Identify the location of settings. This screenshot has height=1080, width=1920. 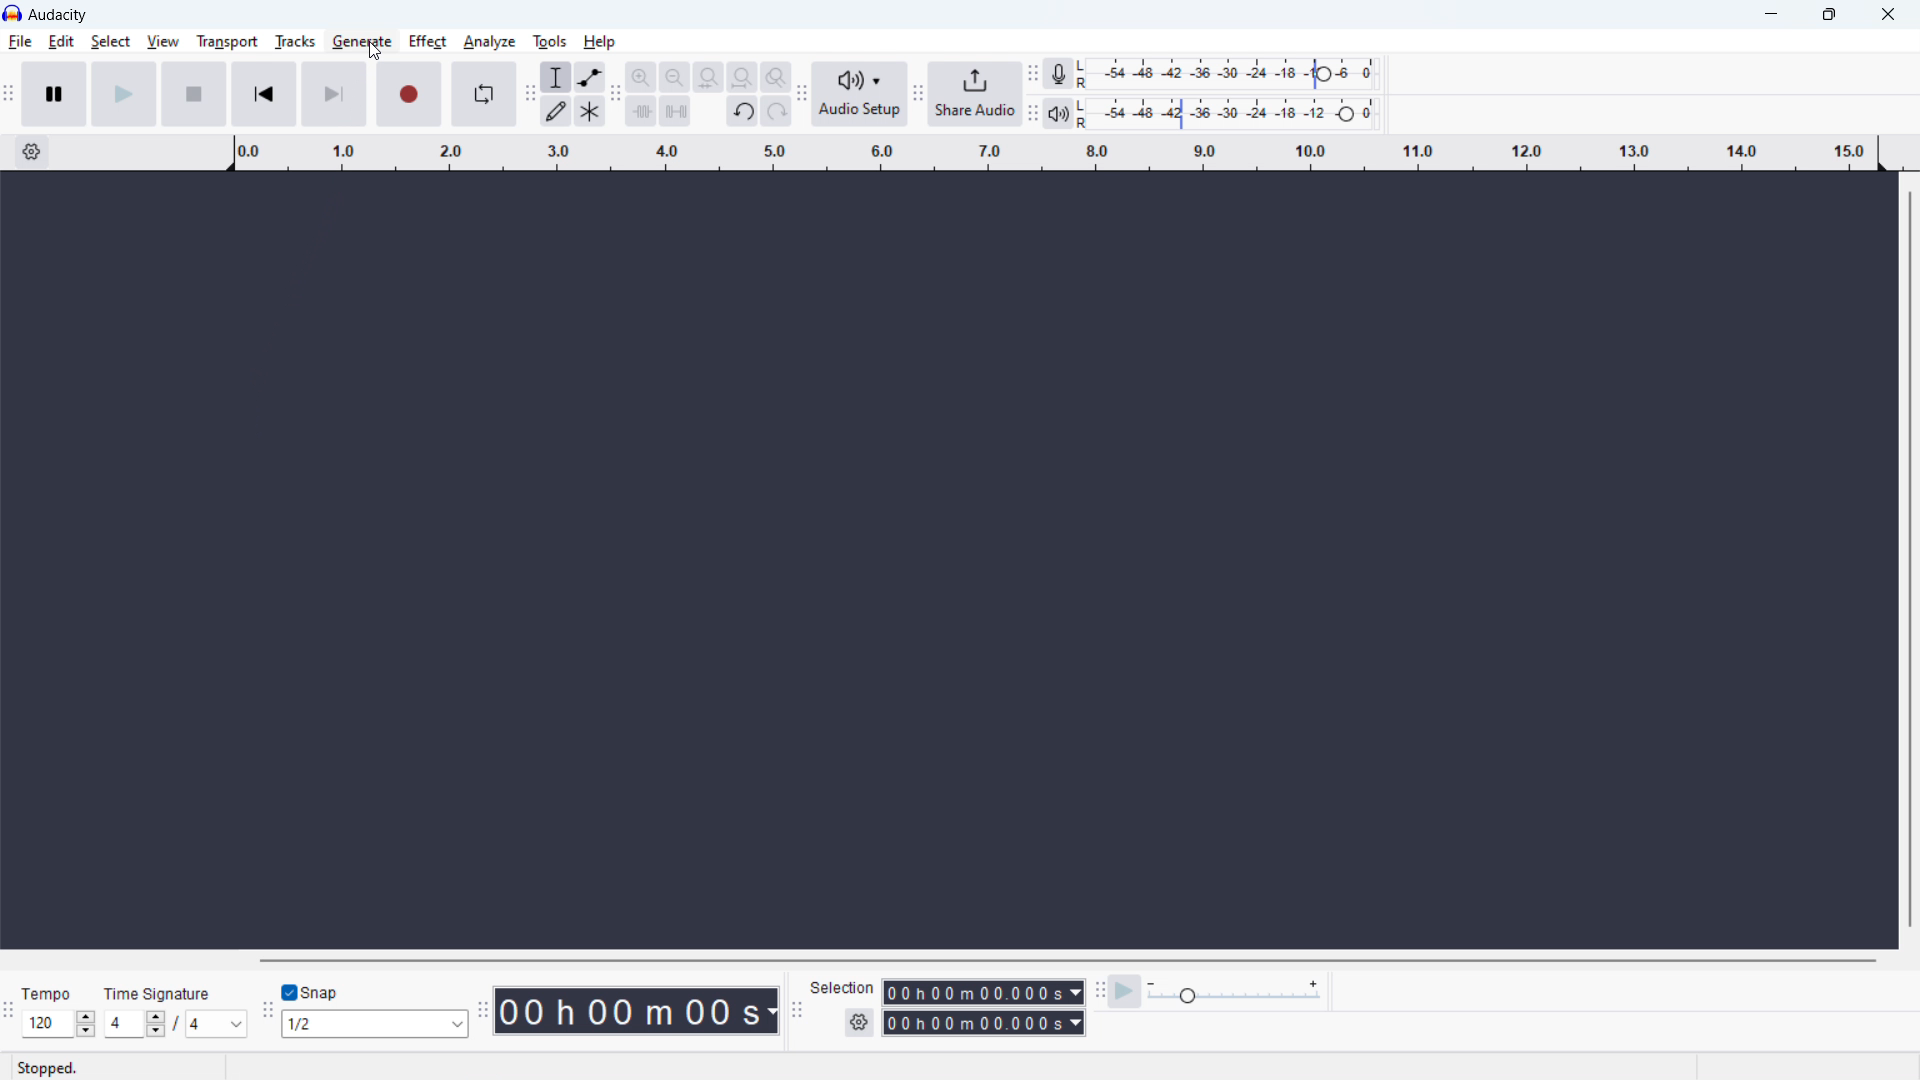
(859, 1023).